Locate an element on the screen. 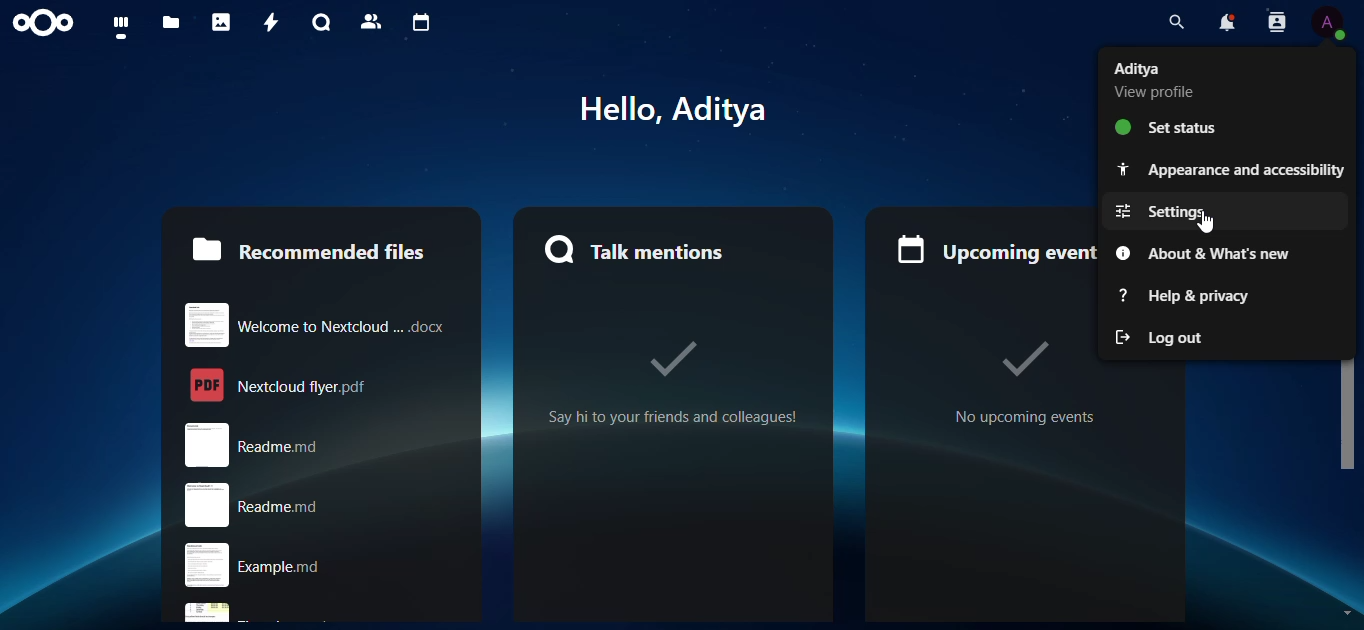 This screenshot has height=630, width=1364. upcoming events is located at coordinates (987, 242).